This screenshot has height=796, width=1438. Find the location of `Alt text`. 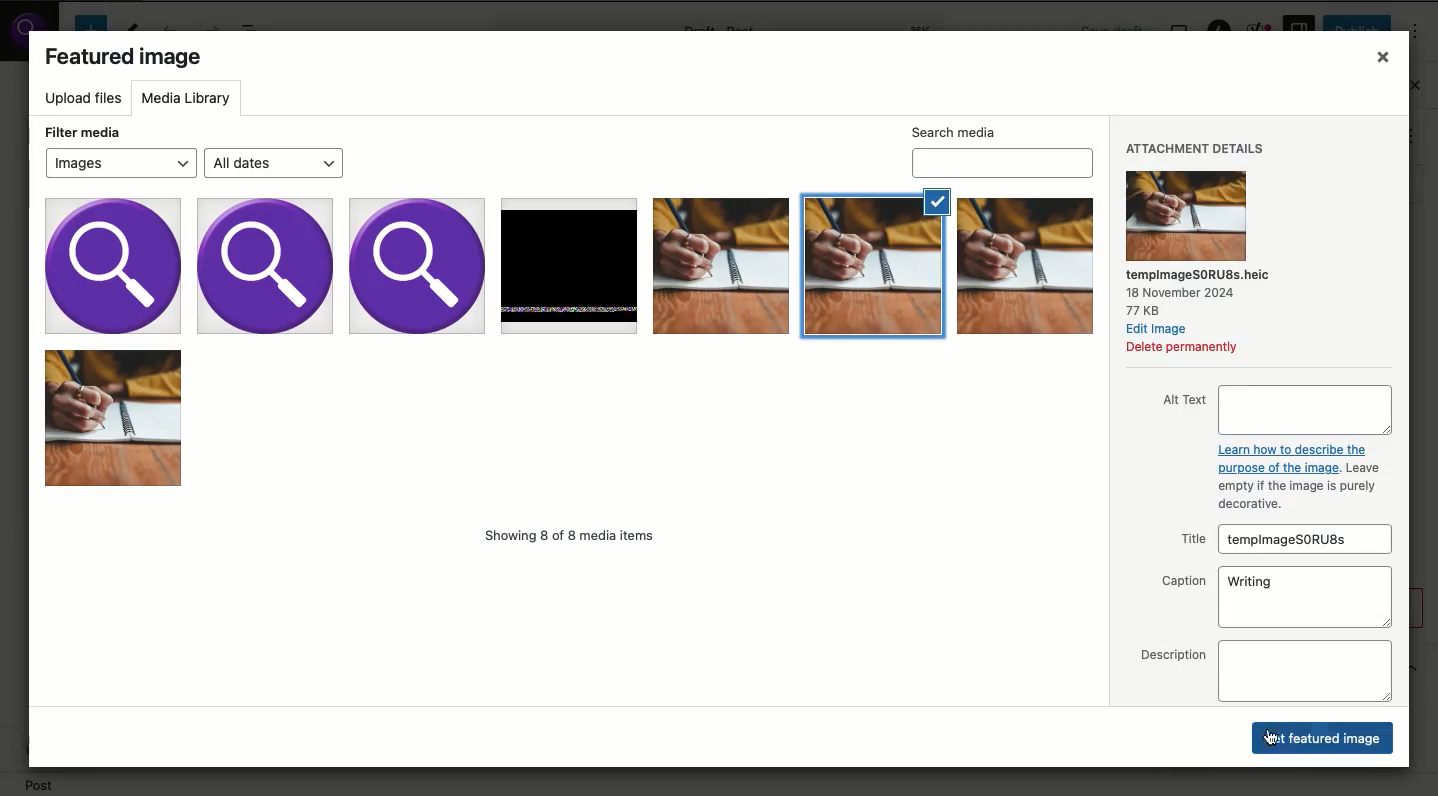

Alt text is located at coordinates (1305, 410).